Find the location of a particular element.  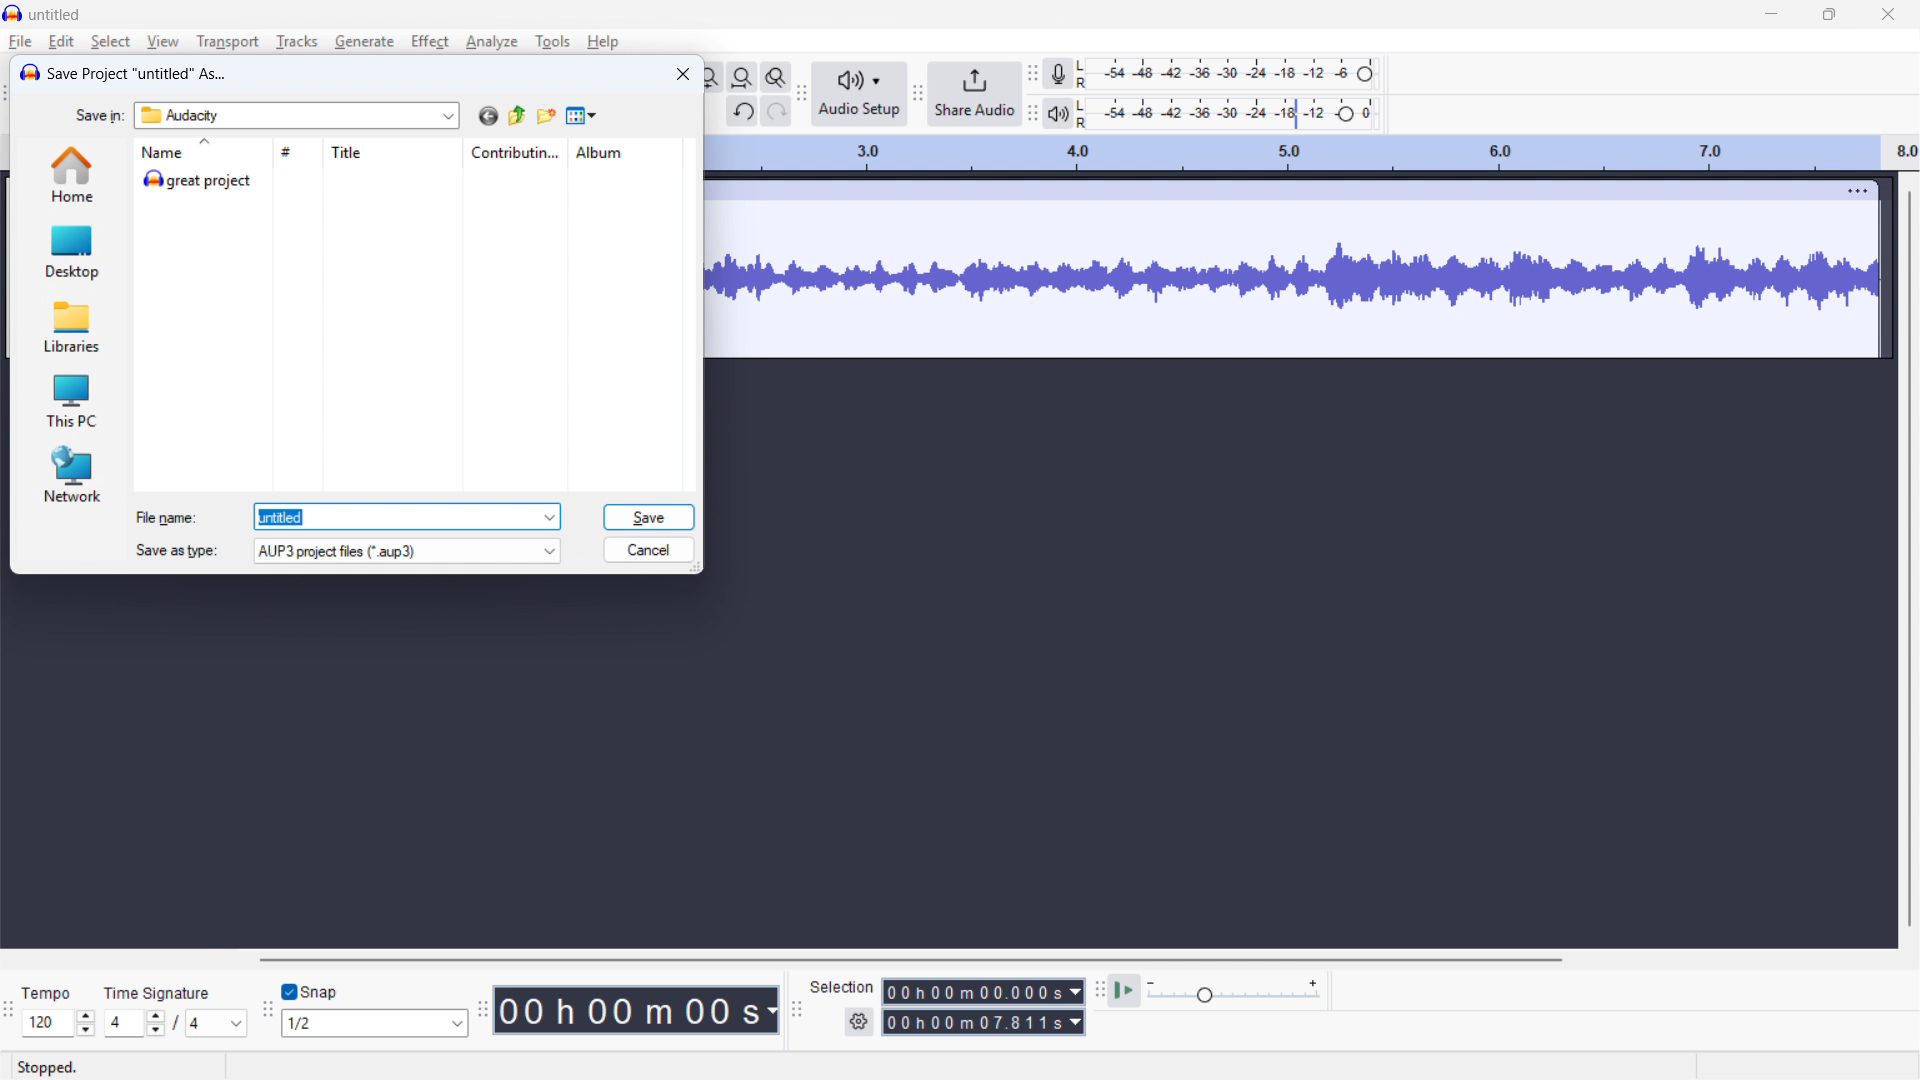

file name is located at coordinates (167, 518).